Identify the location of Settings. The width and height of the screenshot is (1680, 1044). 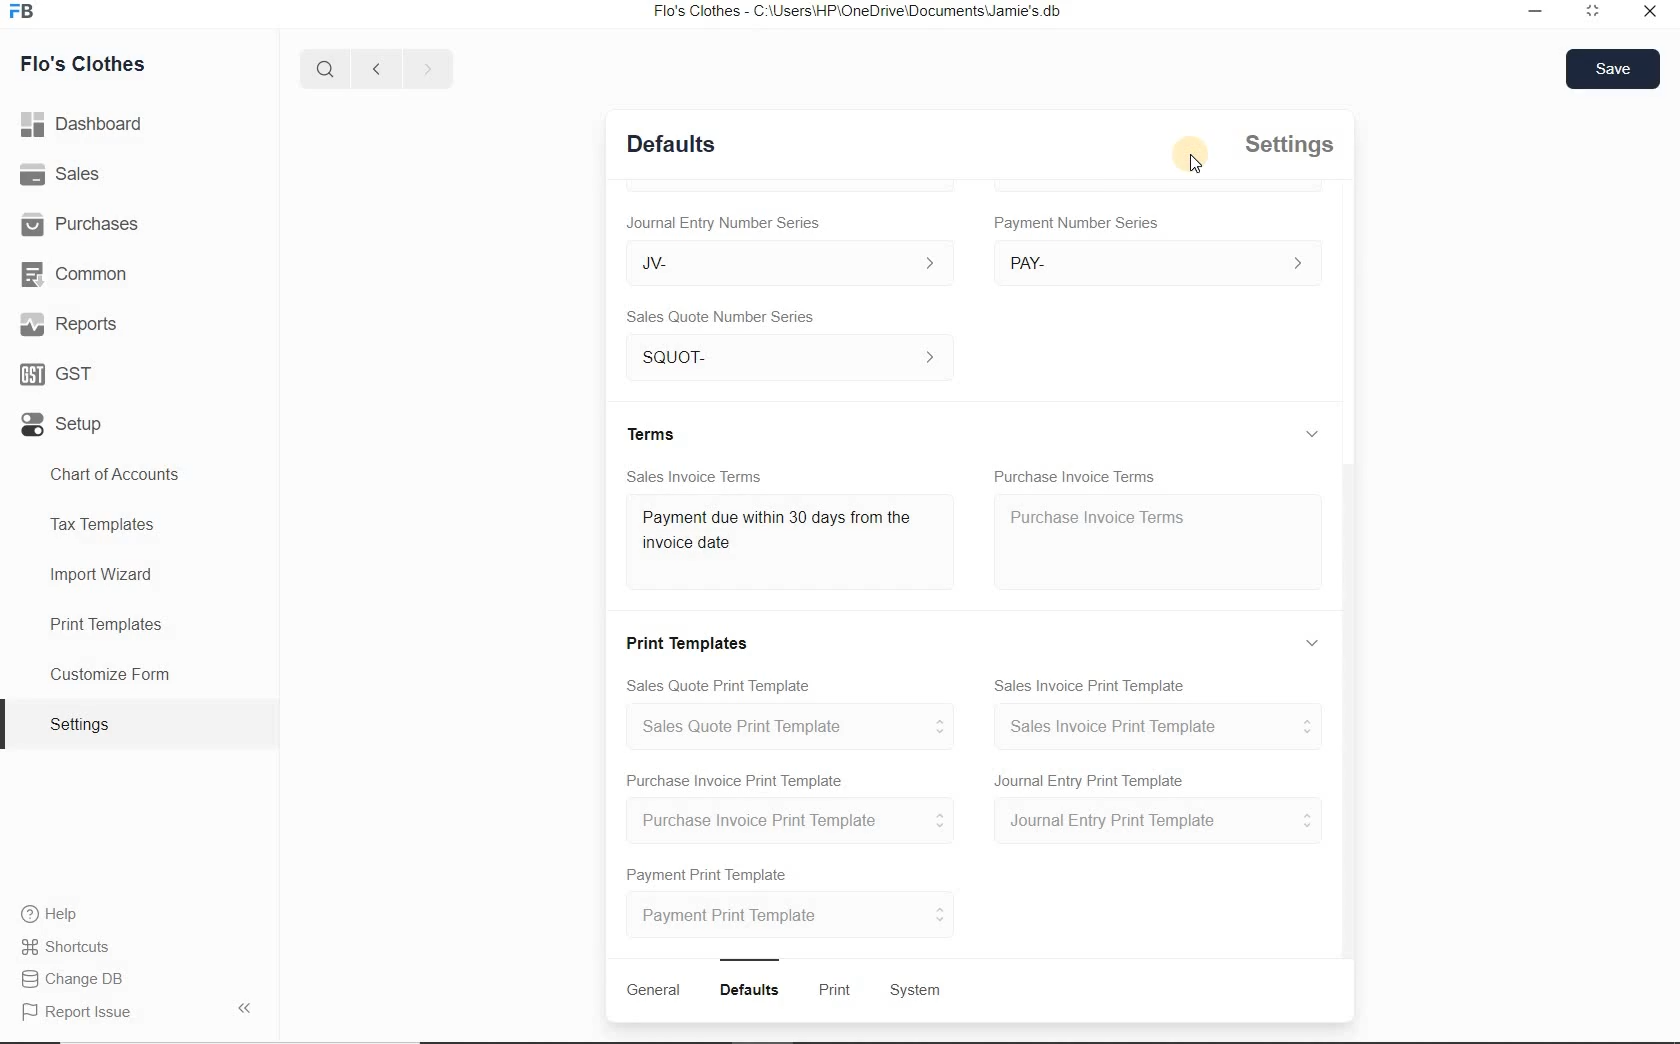
(1287, 144).